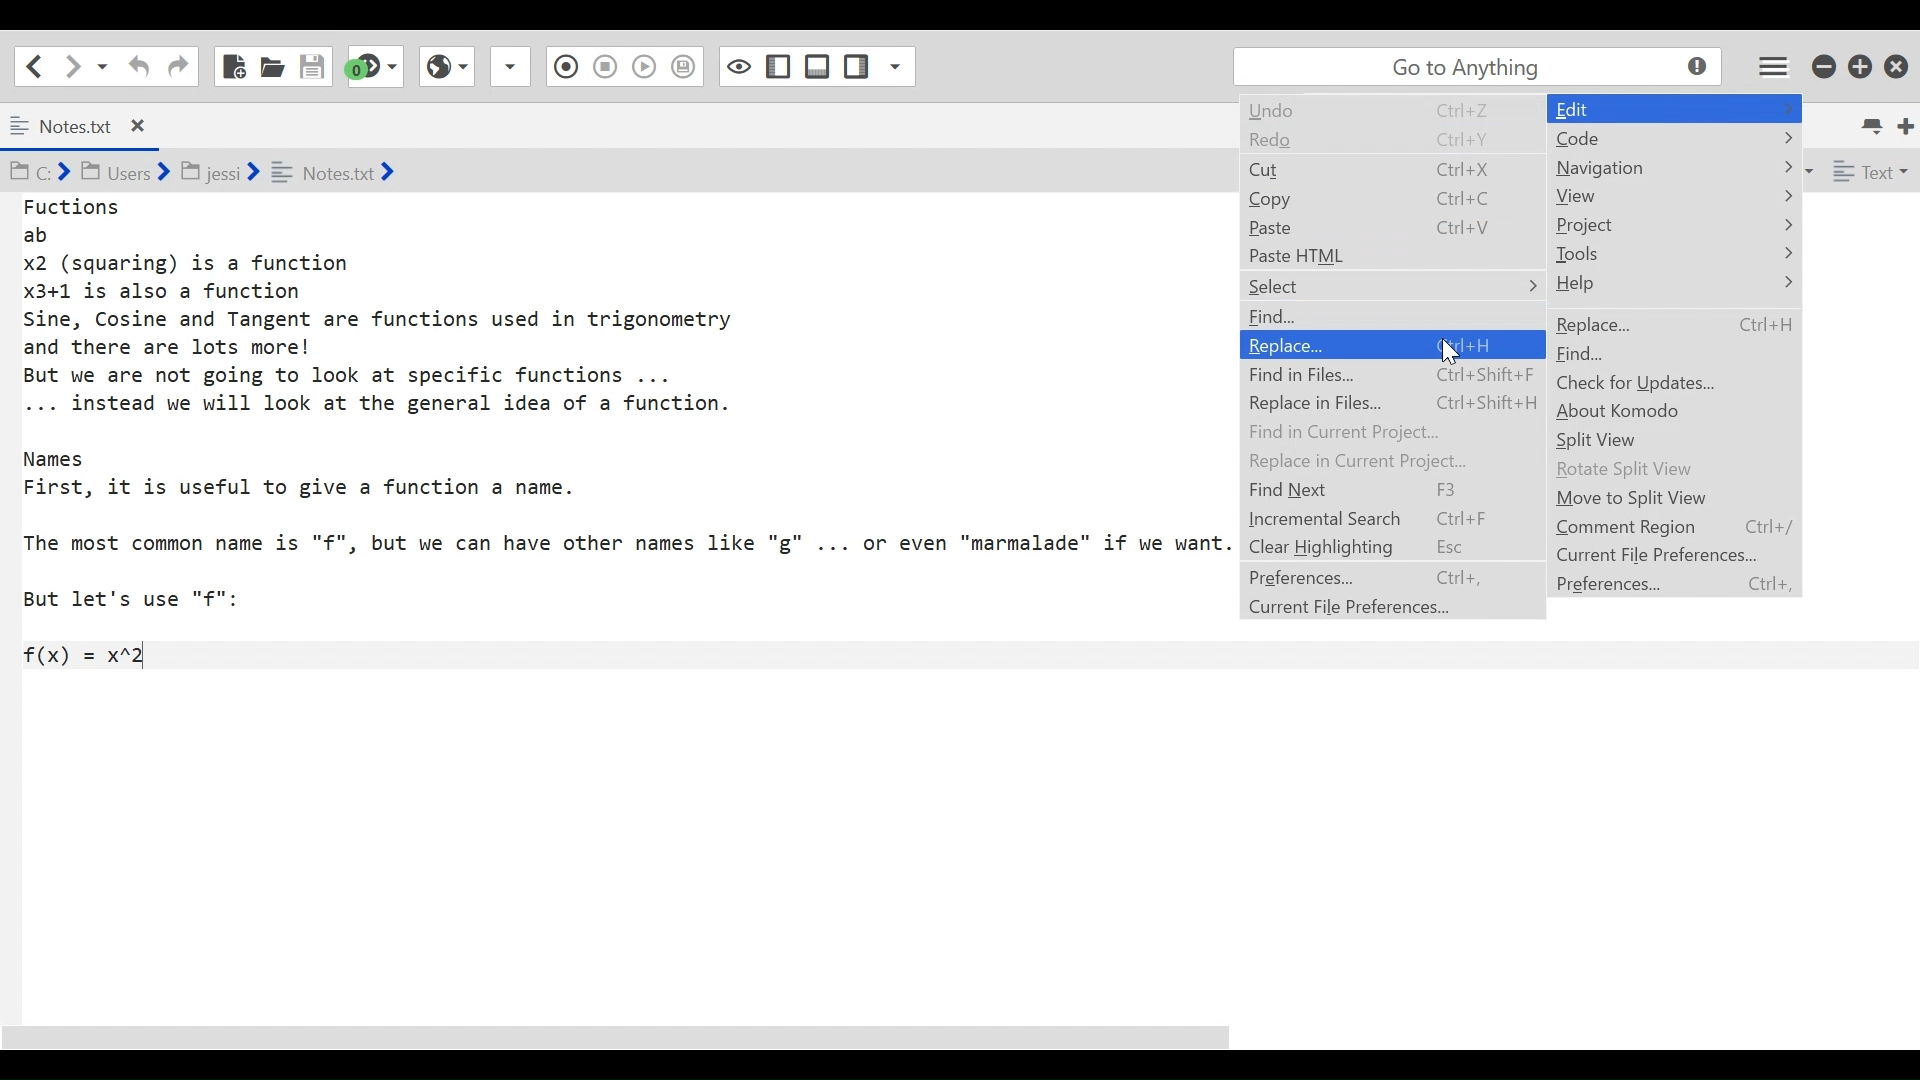 The height and width of the screenshot is (1080, 1920). I want to click on Undo, so click(136, 66).